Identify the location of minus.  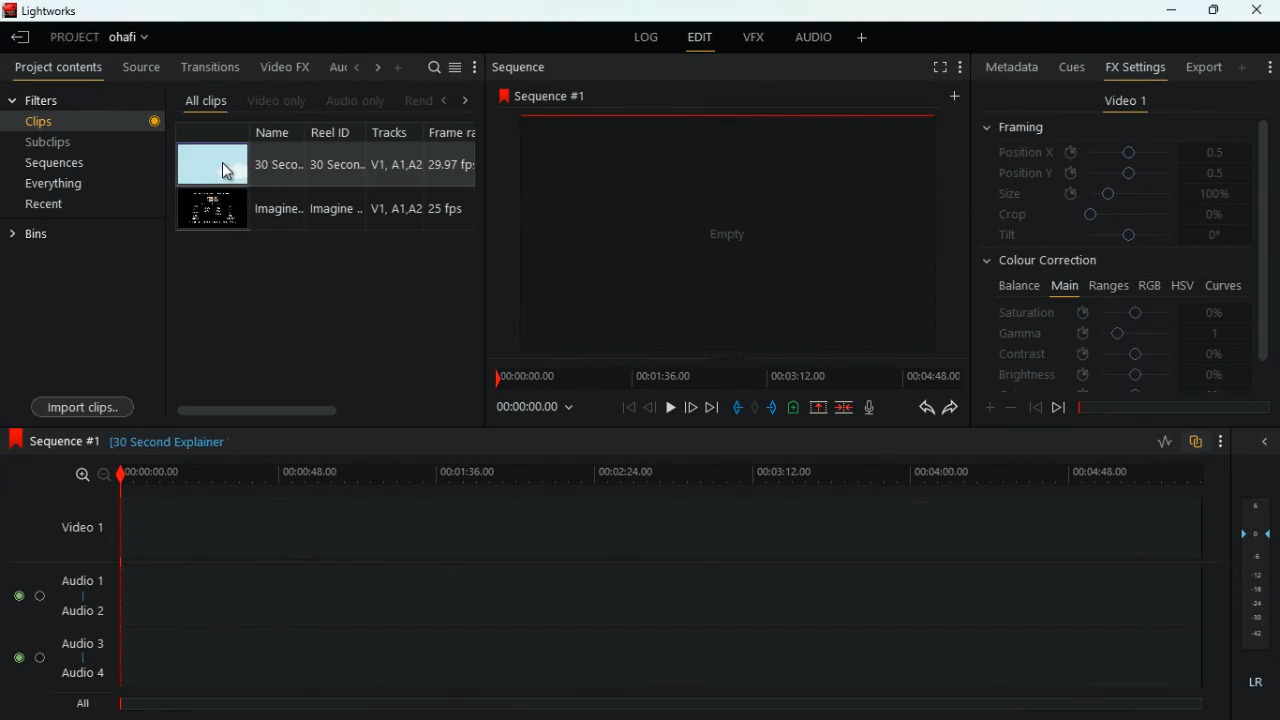
(1011, 407).